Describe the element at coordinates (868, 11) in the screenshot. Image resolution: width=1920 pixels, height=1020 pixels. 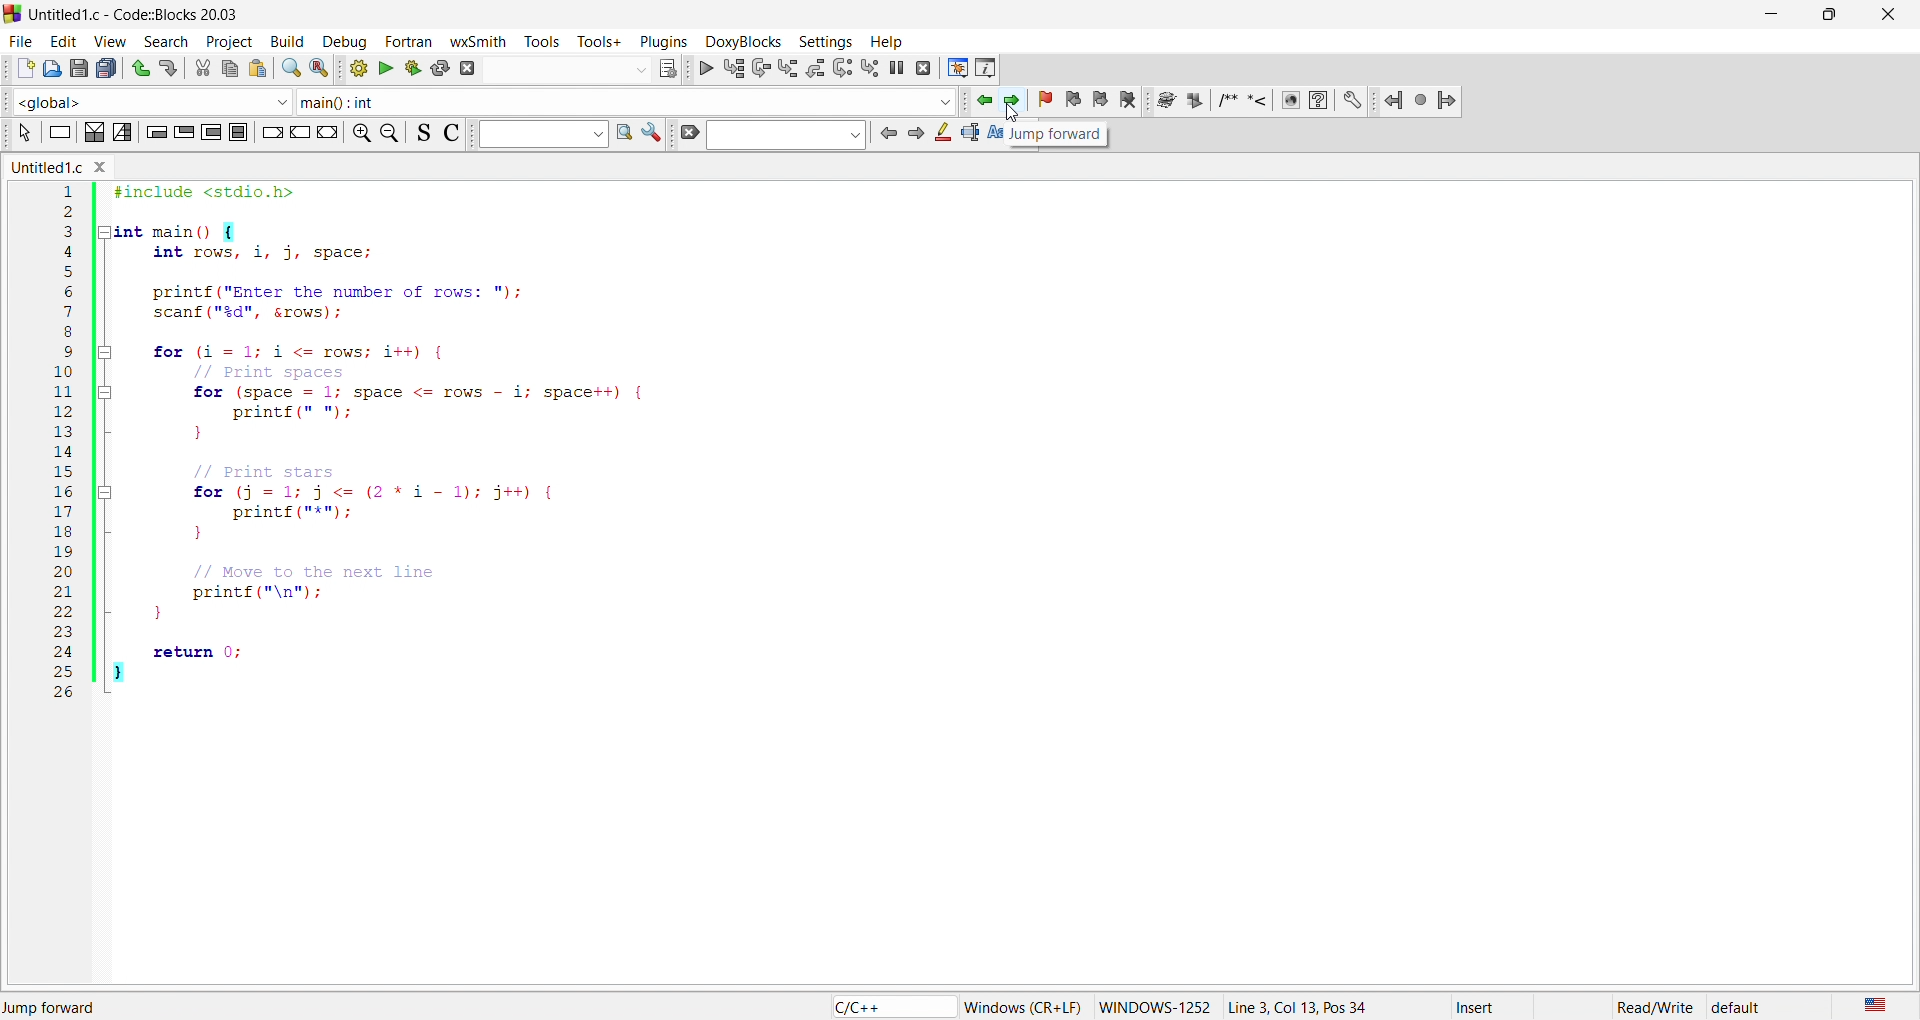
I see `title bar - Untitled1.c-Code::Blocks 20.03` at that location.